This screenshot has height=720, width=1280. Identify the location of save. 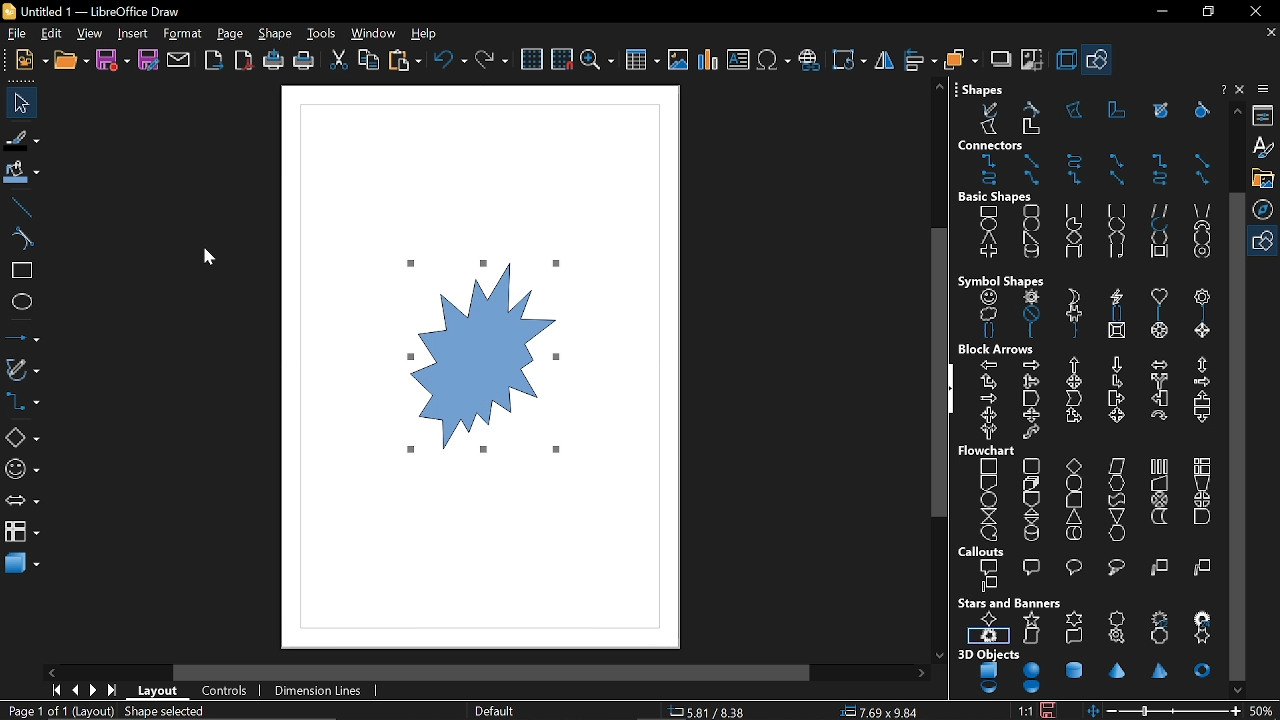
(114, 59).